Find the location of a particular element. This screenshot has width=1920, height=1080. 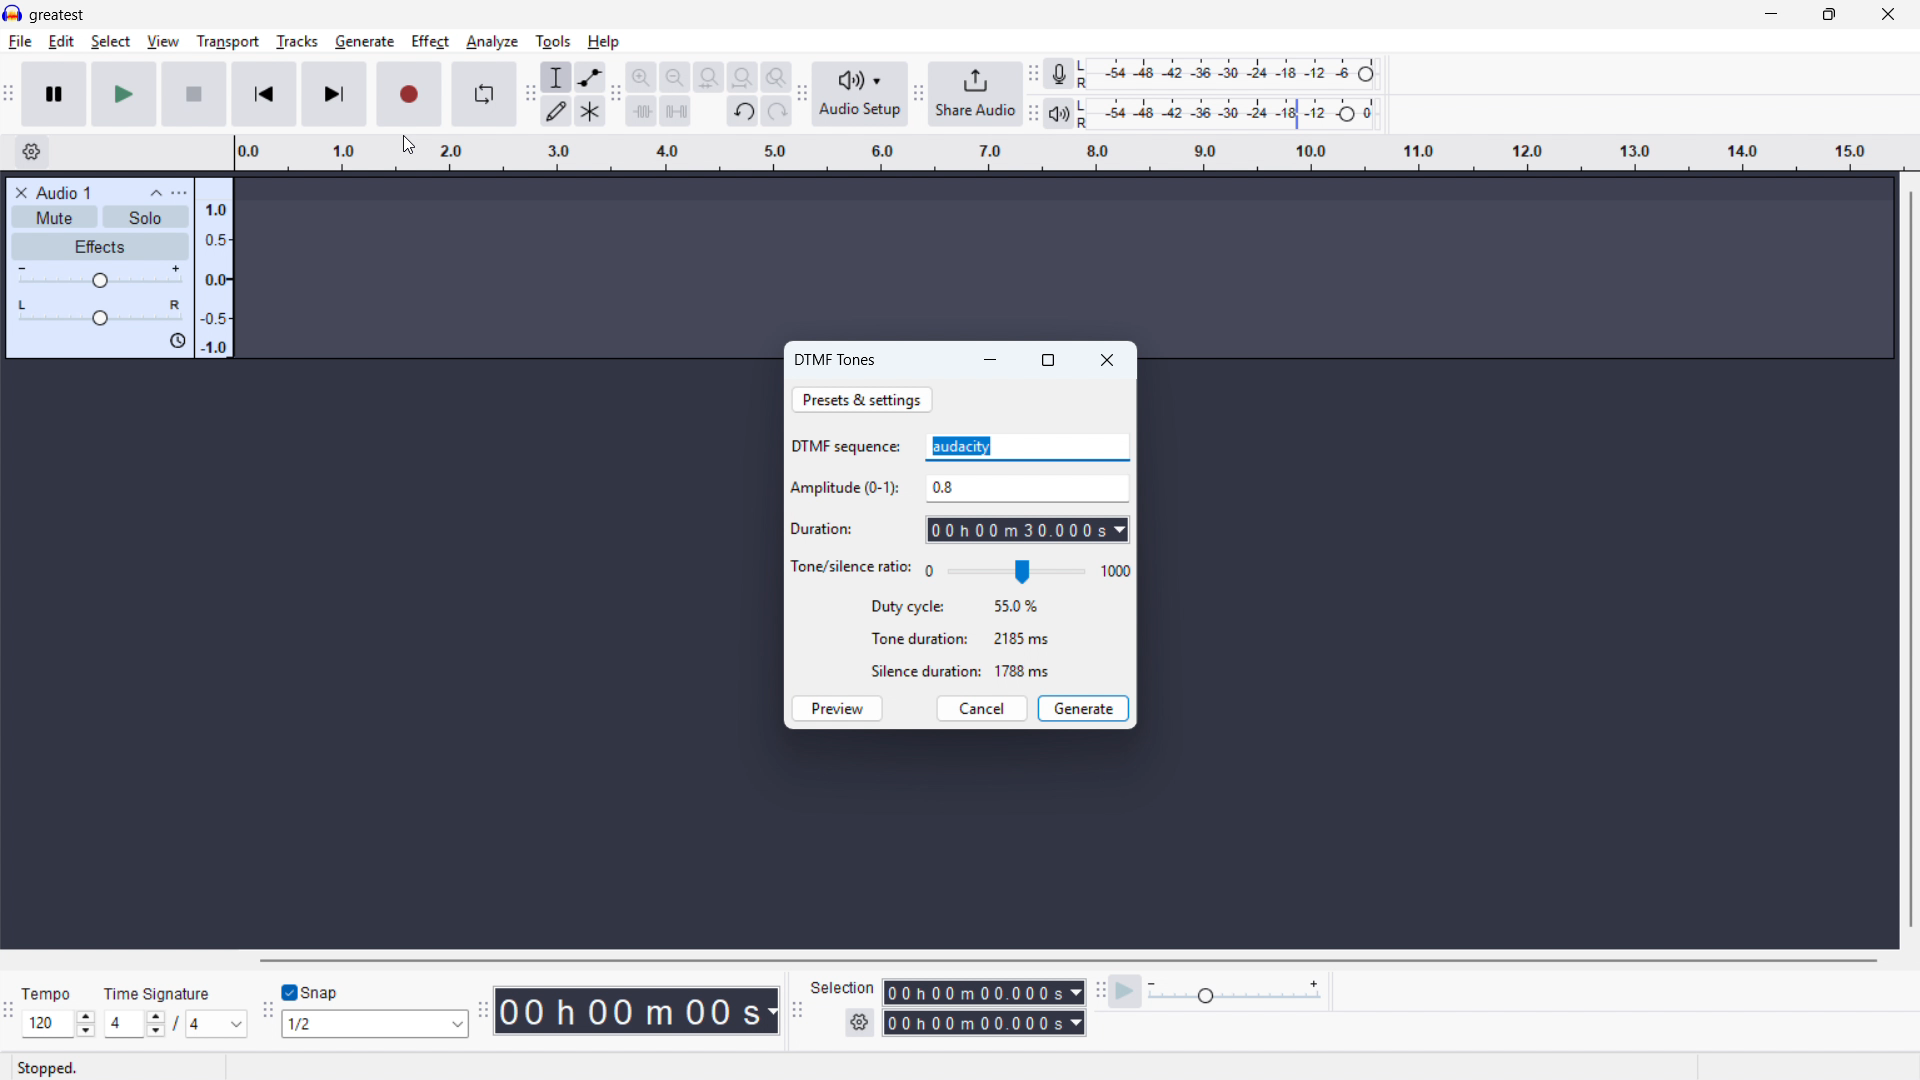

audio setup is located at coordinates (861, 95).